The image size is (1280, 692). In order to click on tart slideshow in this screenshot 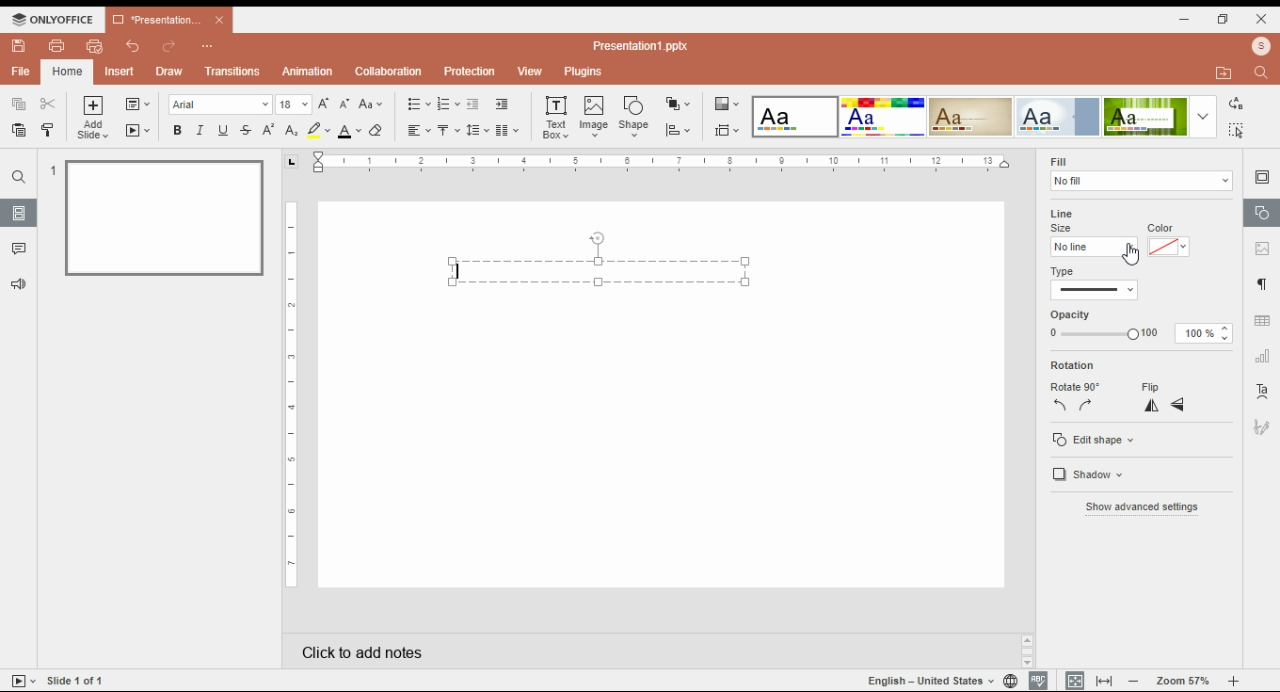, I will do `click(24, 680)`.